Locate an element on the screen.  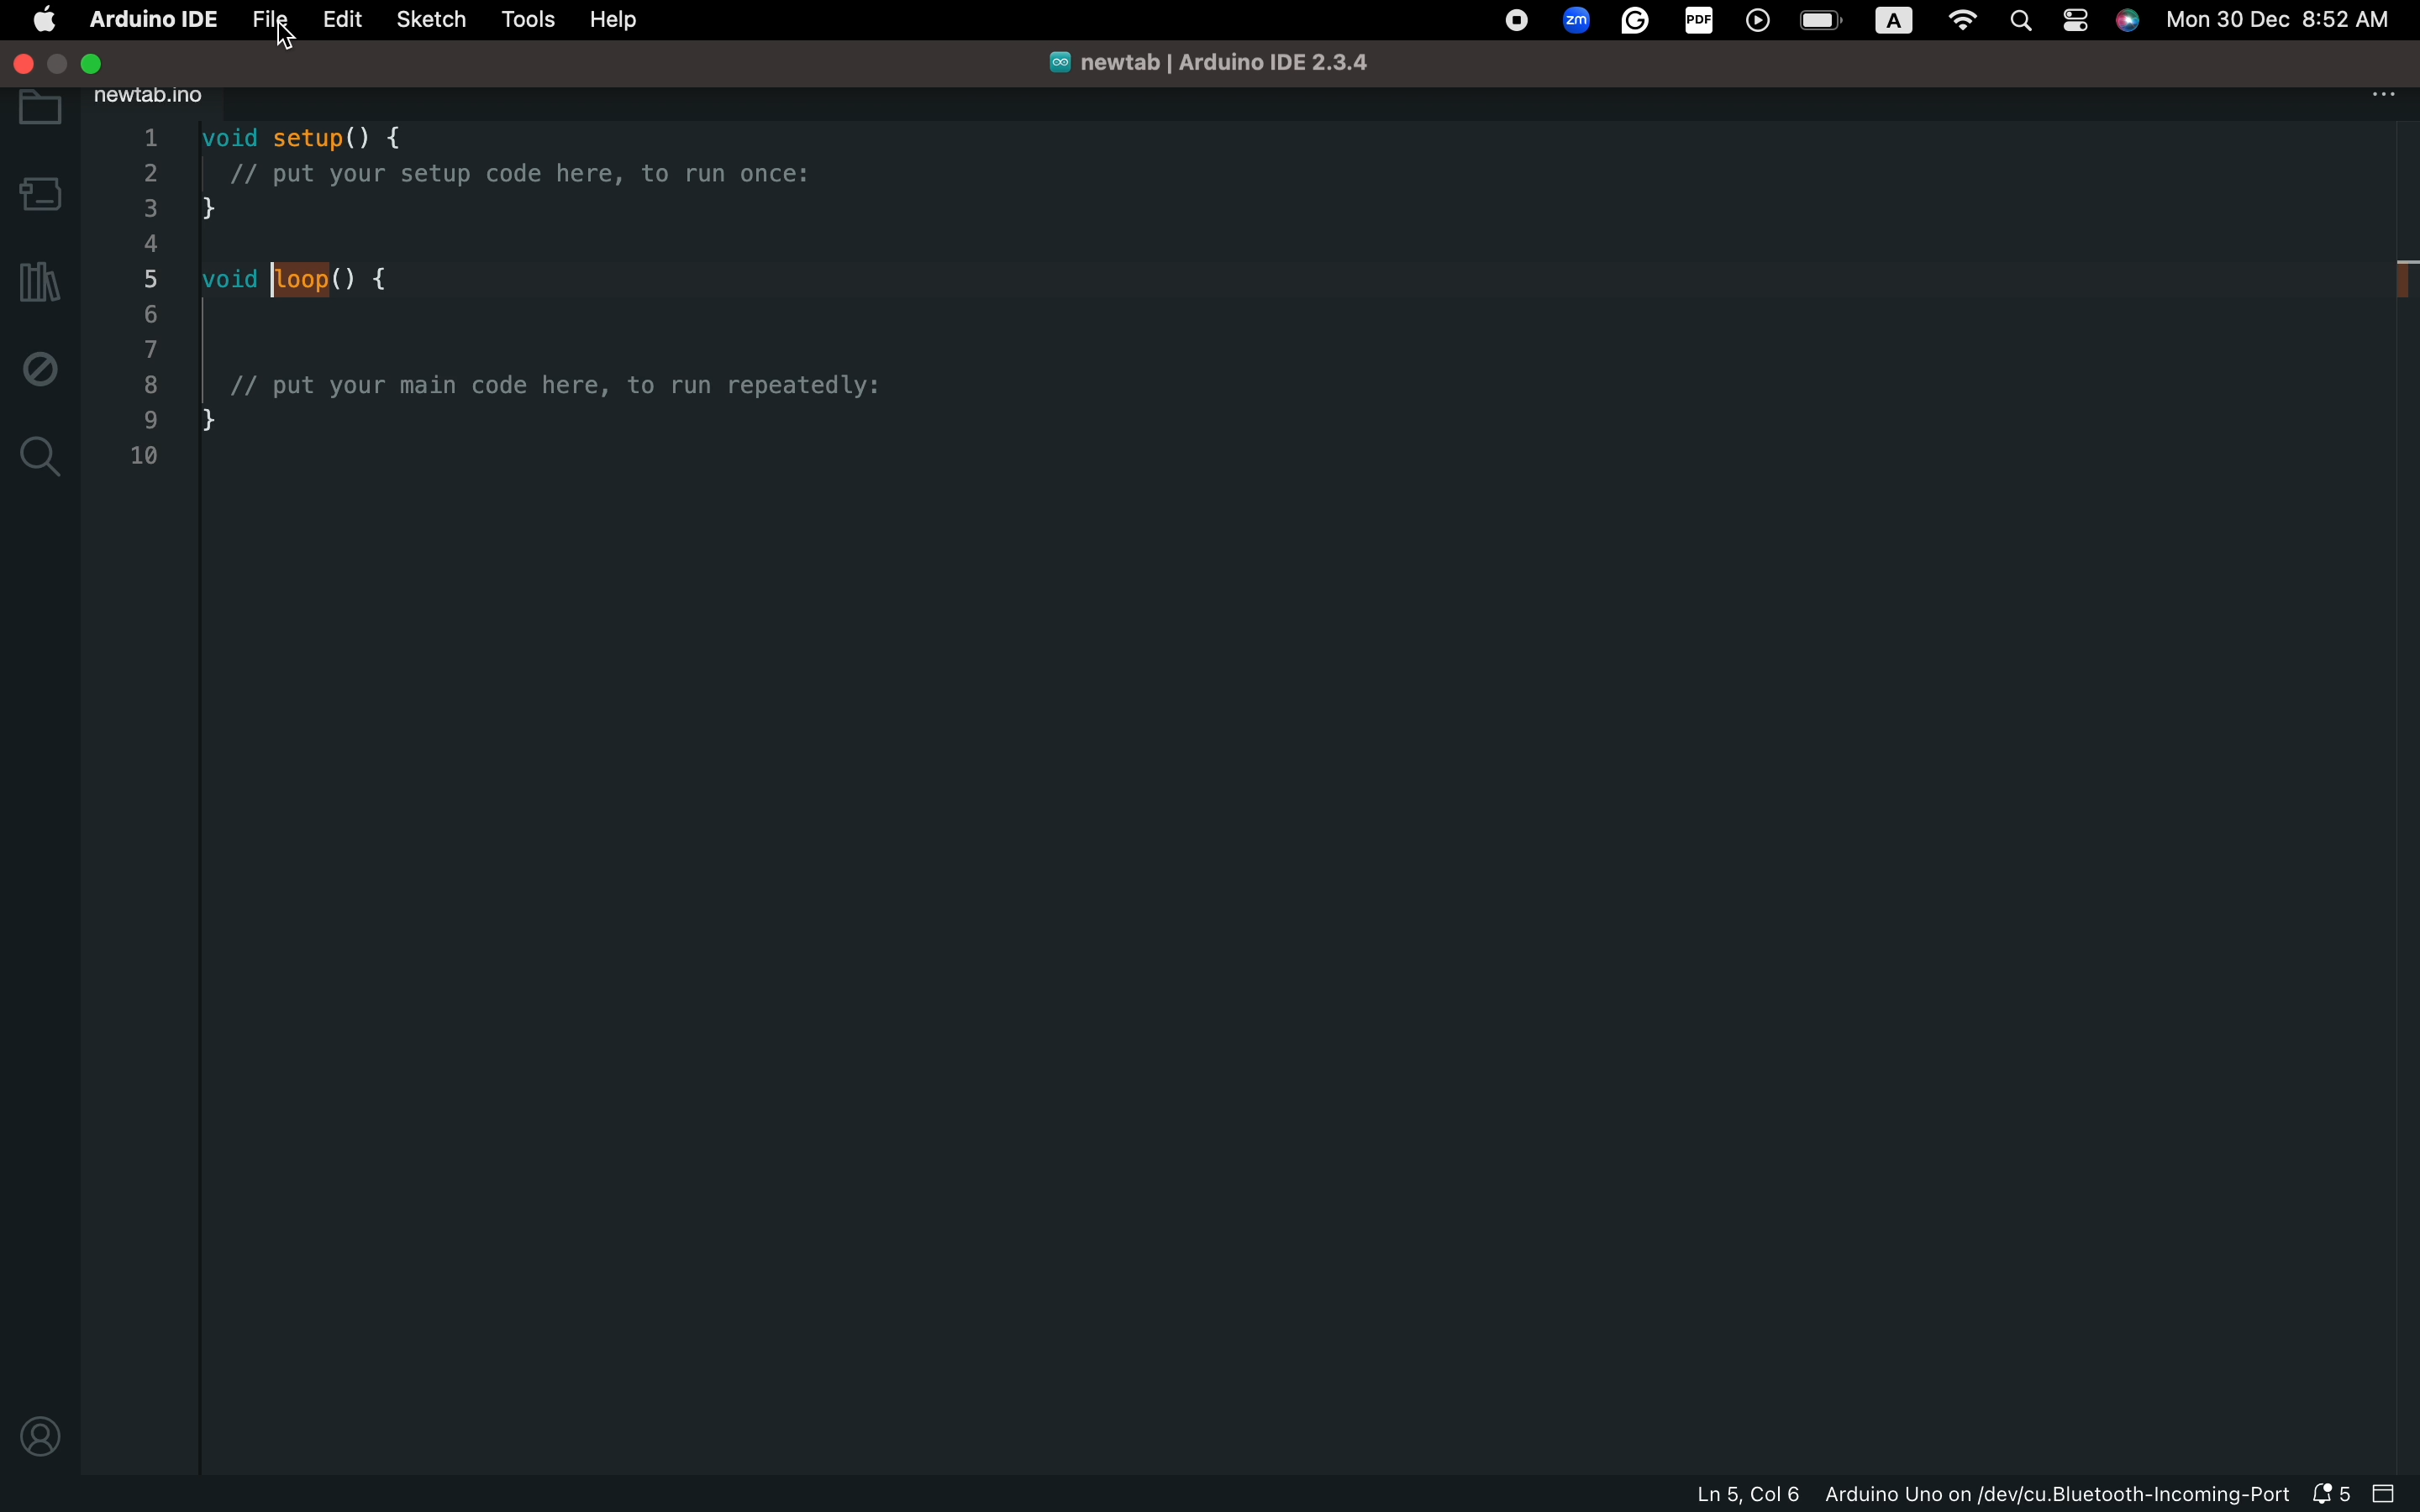
grammarly is located at coordinates (1636, 19).